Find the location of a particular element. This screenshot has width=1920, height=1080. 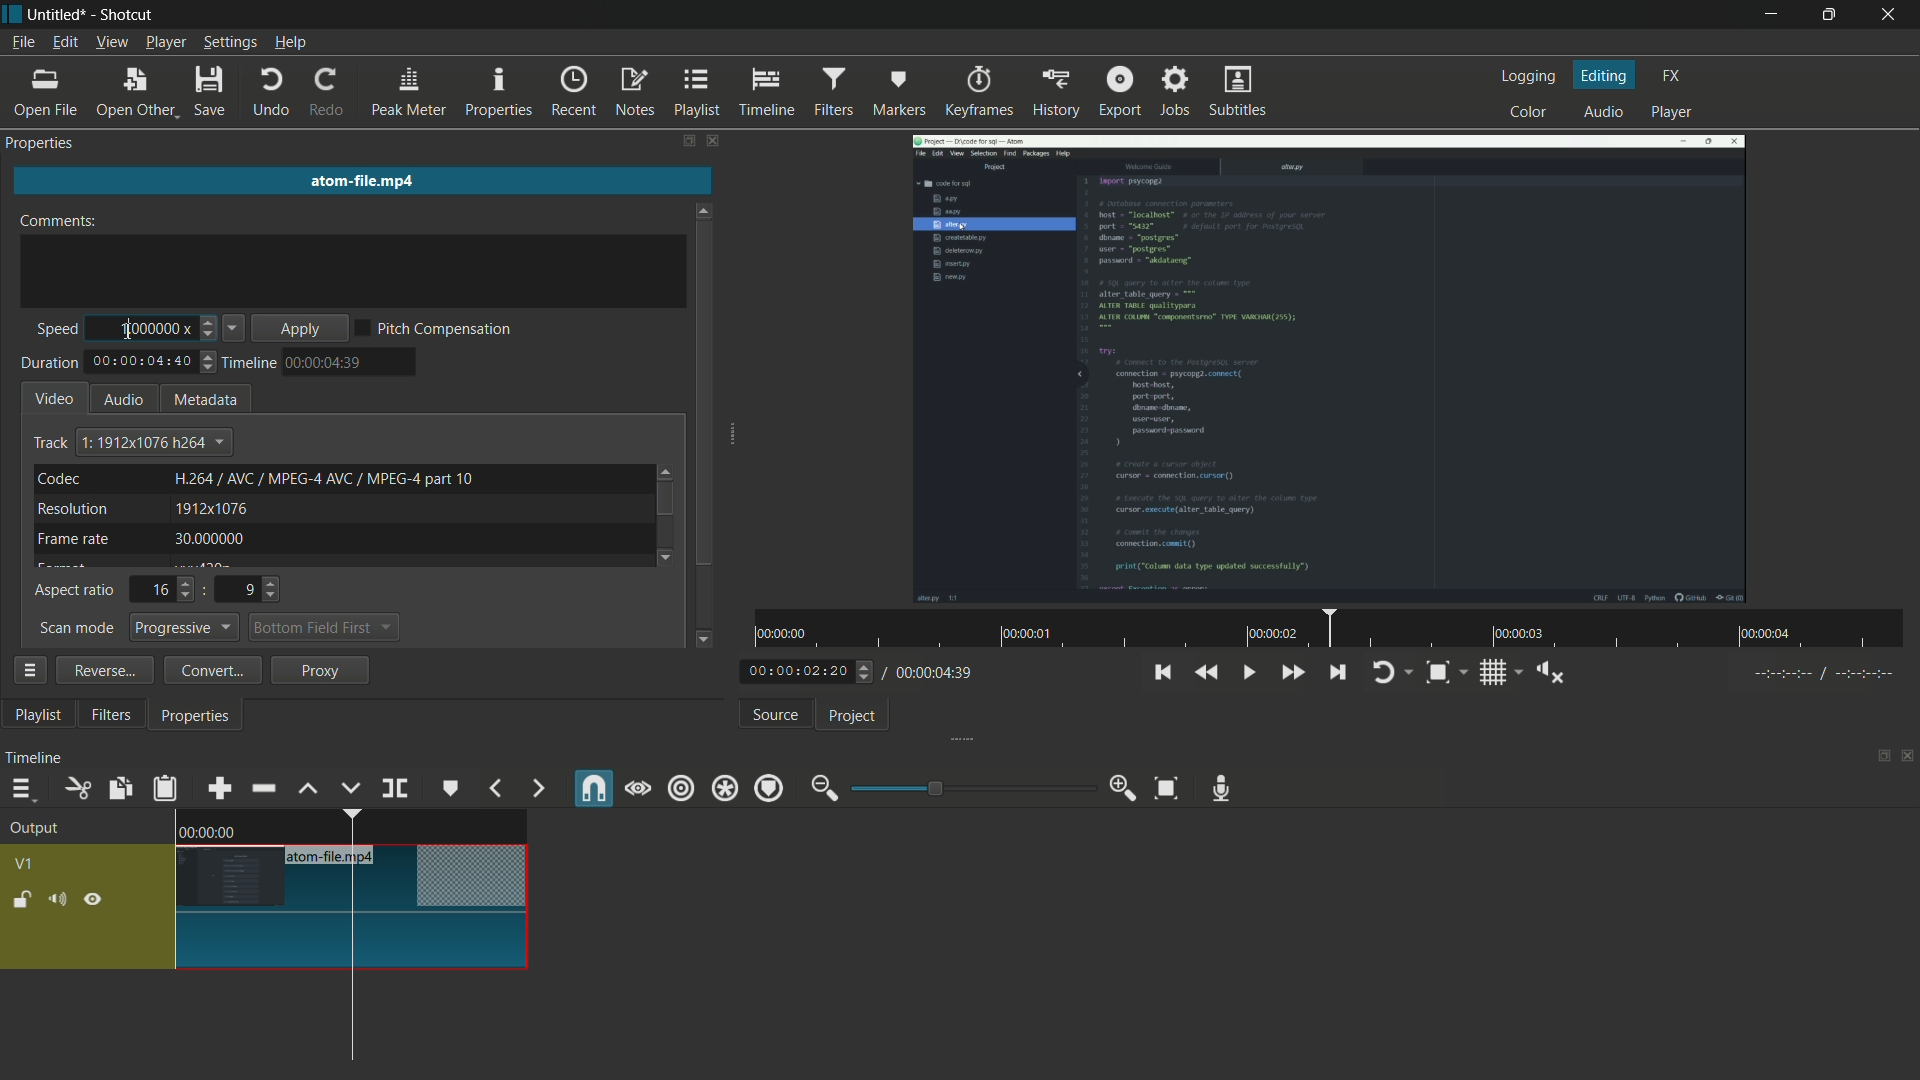

lift is located at coordinates (311, 790).